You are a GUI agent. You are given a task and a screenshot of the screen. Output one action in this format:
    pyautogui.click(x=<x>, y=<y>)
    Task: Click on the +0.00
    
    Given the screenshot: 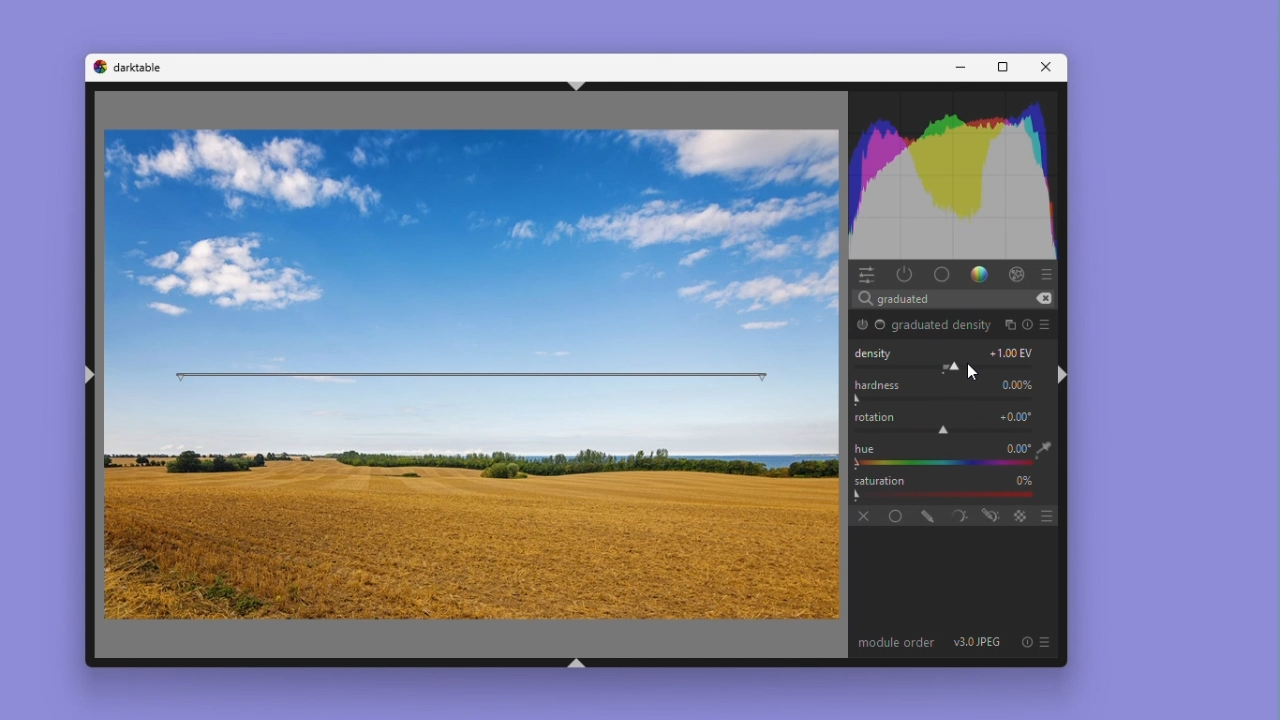 What is the action you would take?
    pyautogui.click(x=1015, y=448)
    